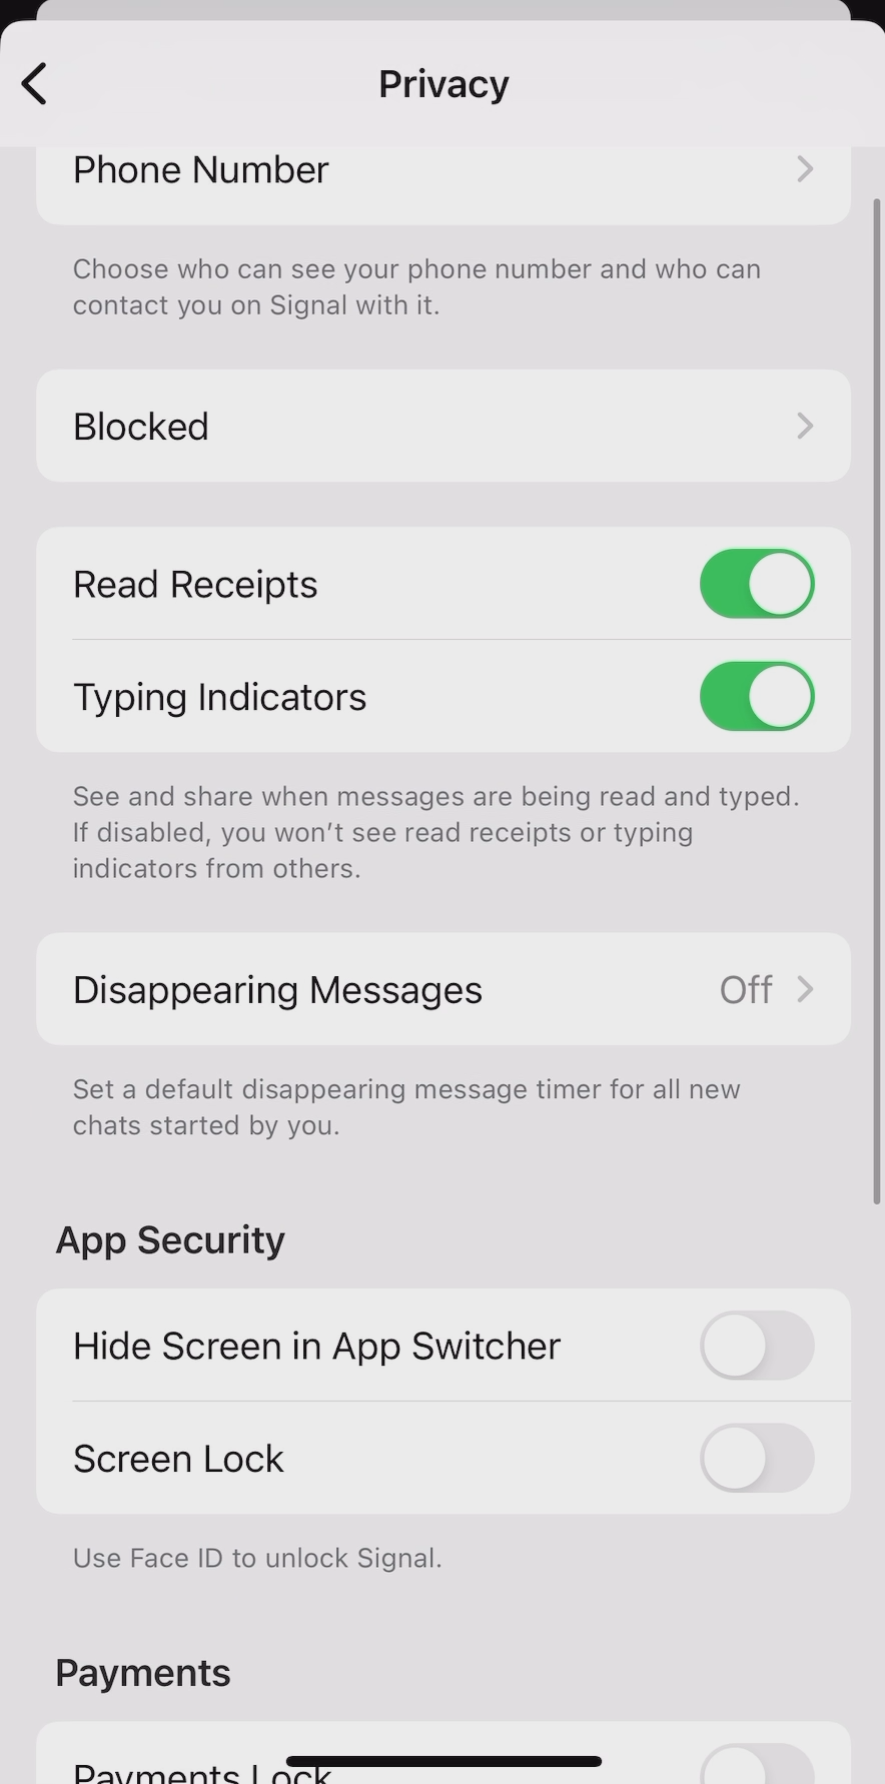  Describe the element at coordinates (34, 80) in the screenshot. I see `navigate back` at that location.